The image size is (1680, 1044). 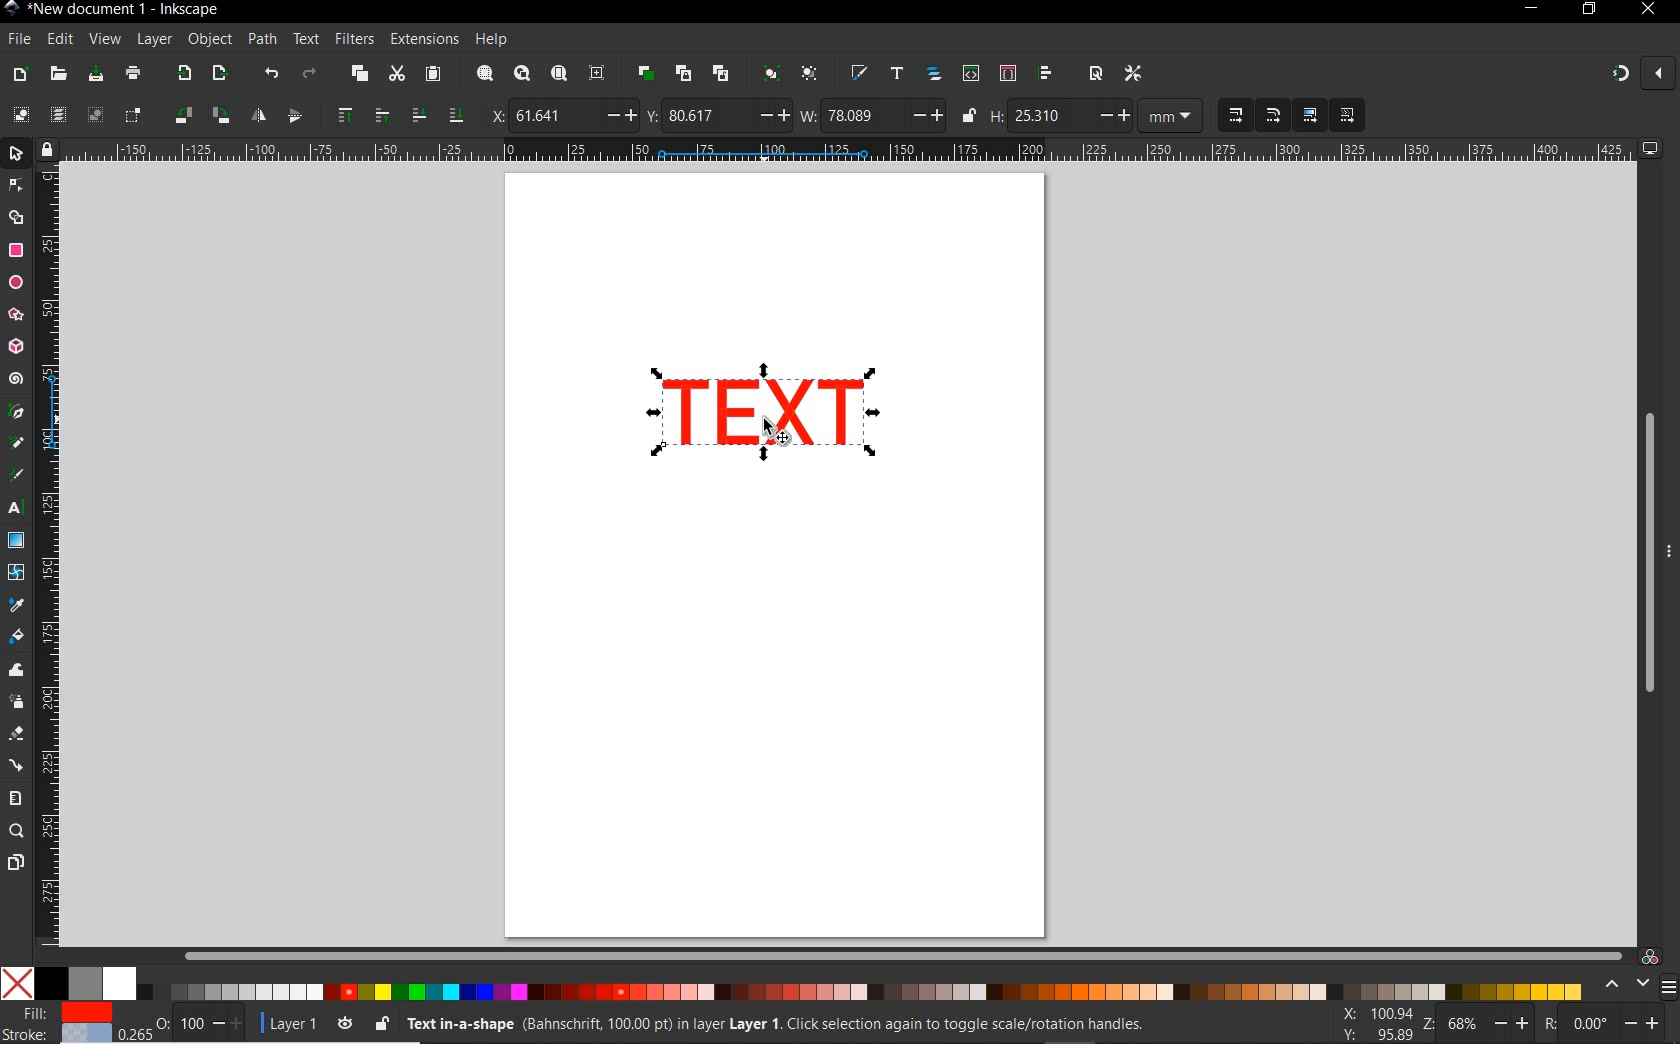 What do you see at coordinates (17, 637) in the screenshot?
I see `paint bucket tool` at bounding box center [17, 637].